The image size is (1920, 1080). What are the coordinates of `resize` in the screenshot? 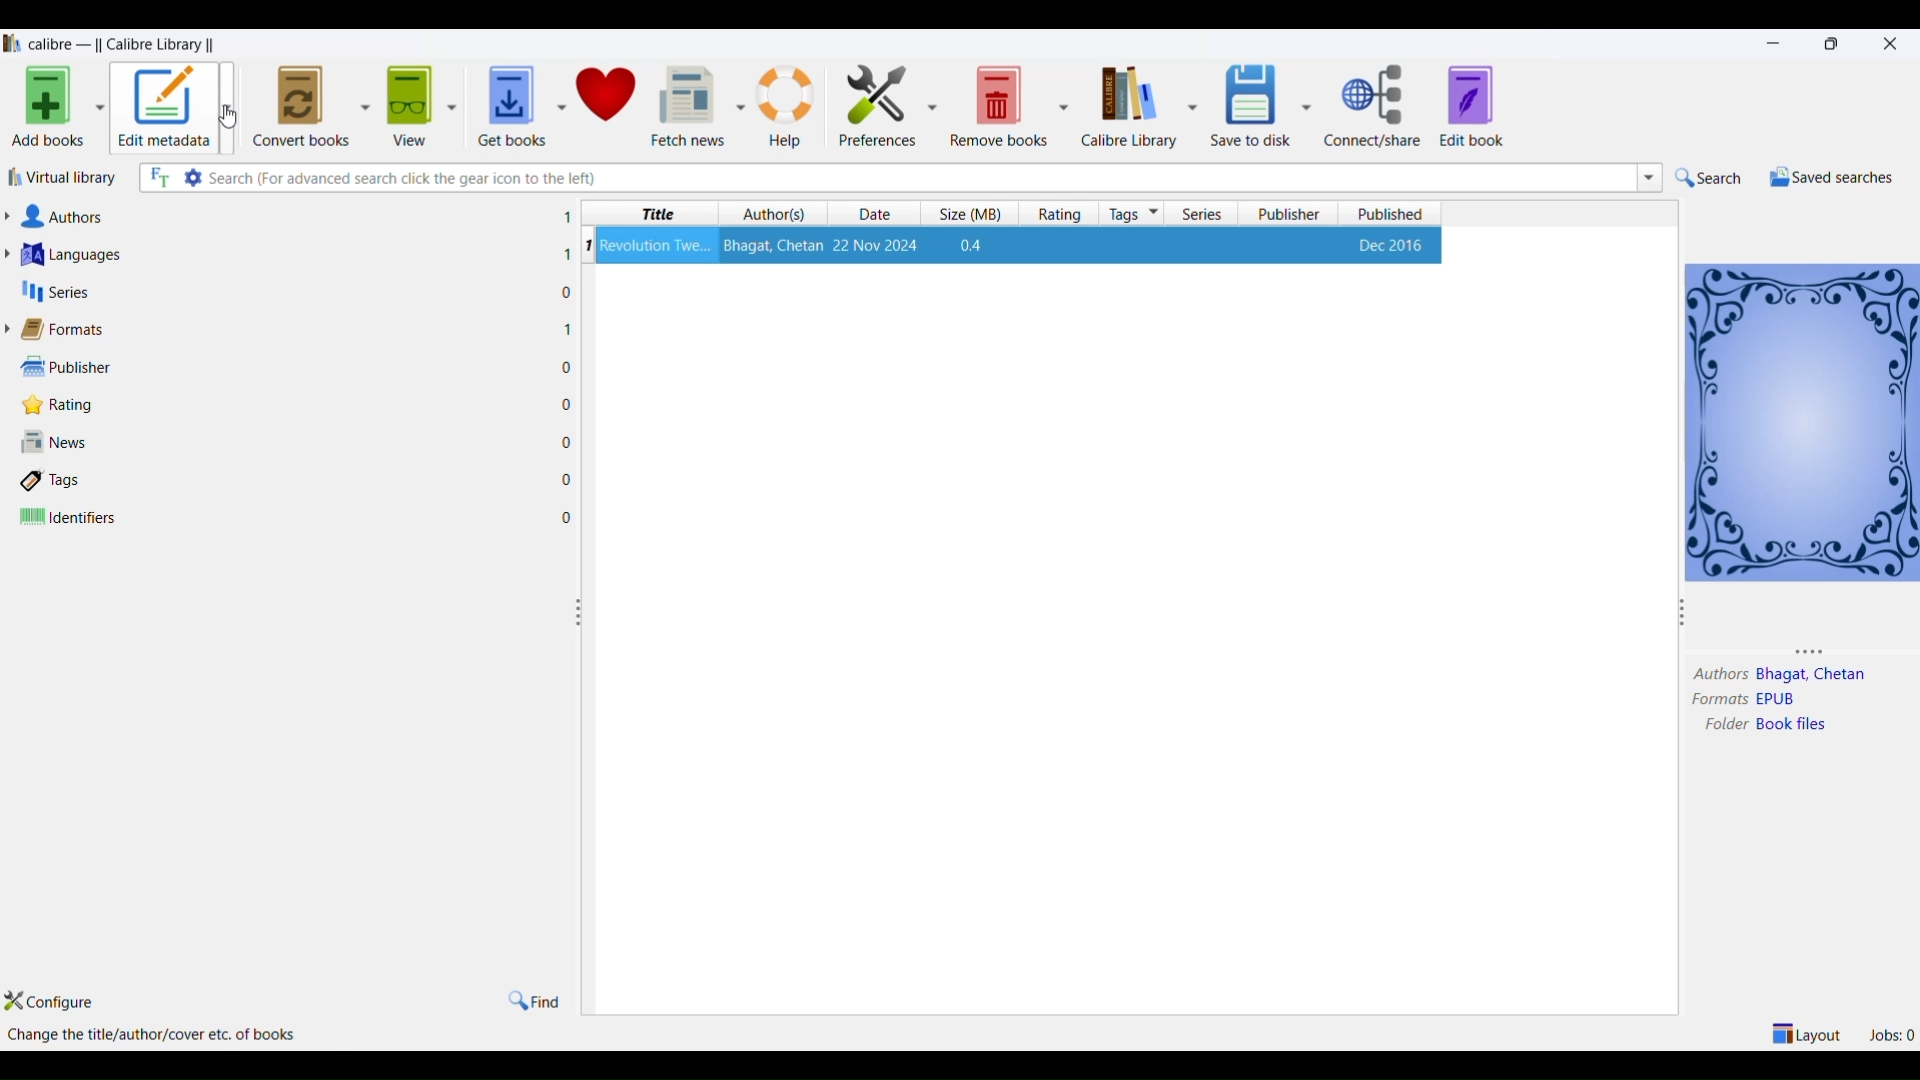 It's located at (1682, 616).